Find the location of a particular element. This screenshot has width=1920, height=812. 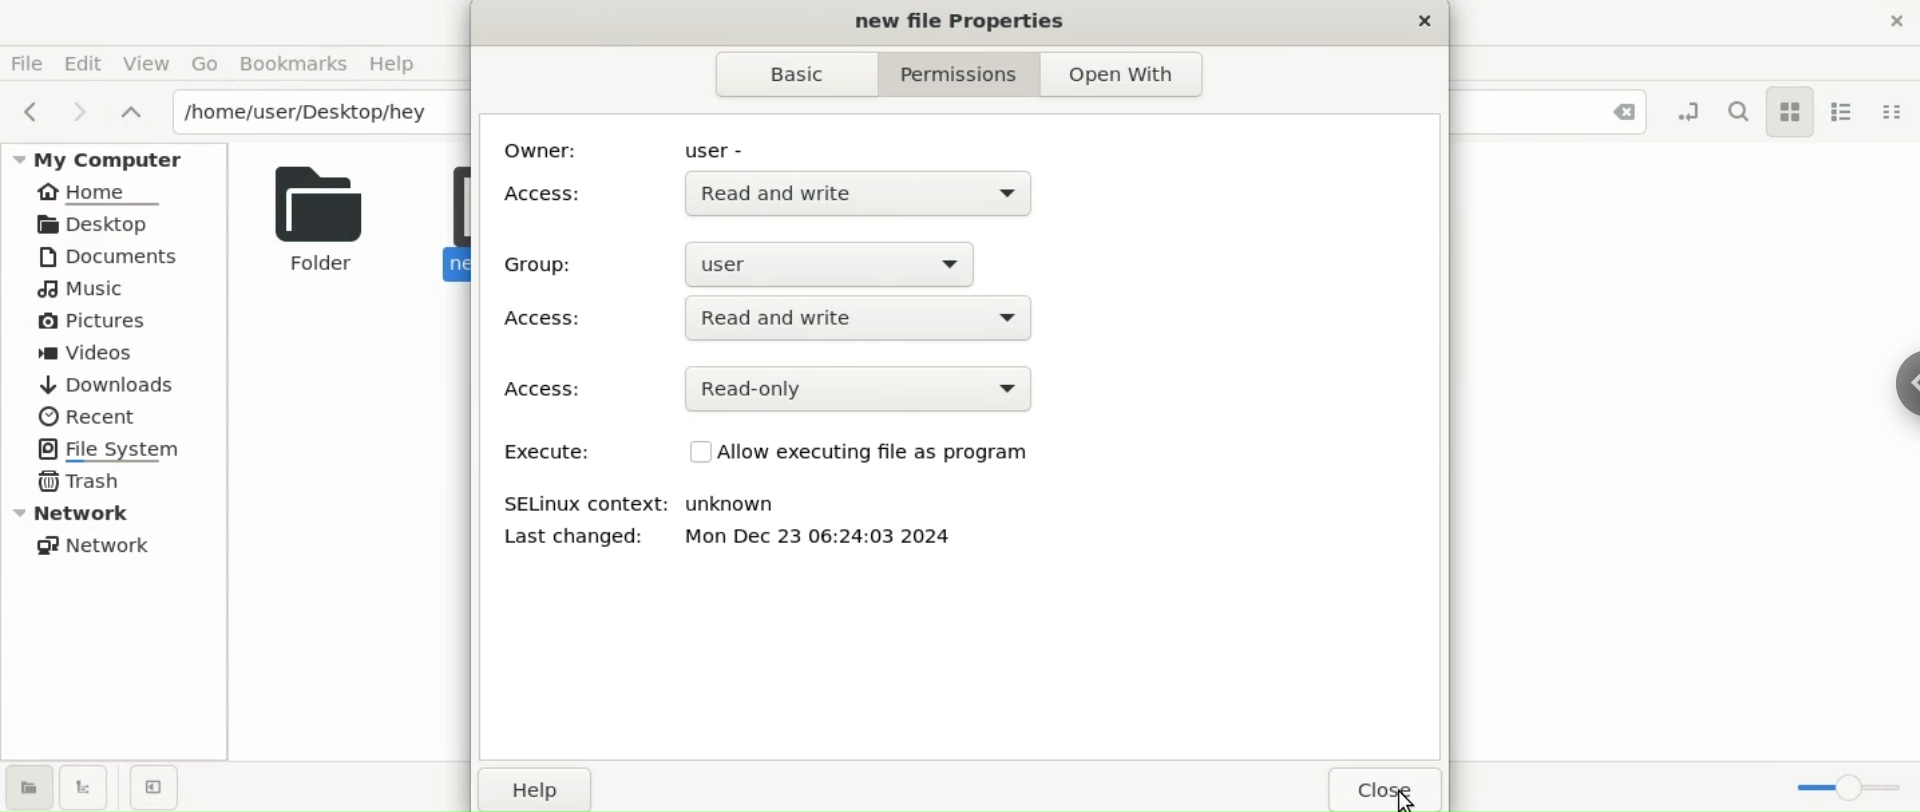

Desktop is located at coordinates (106, 223).